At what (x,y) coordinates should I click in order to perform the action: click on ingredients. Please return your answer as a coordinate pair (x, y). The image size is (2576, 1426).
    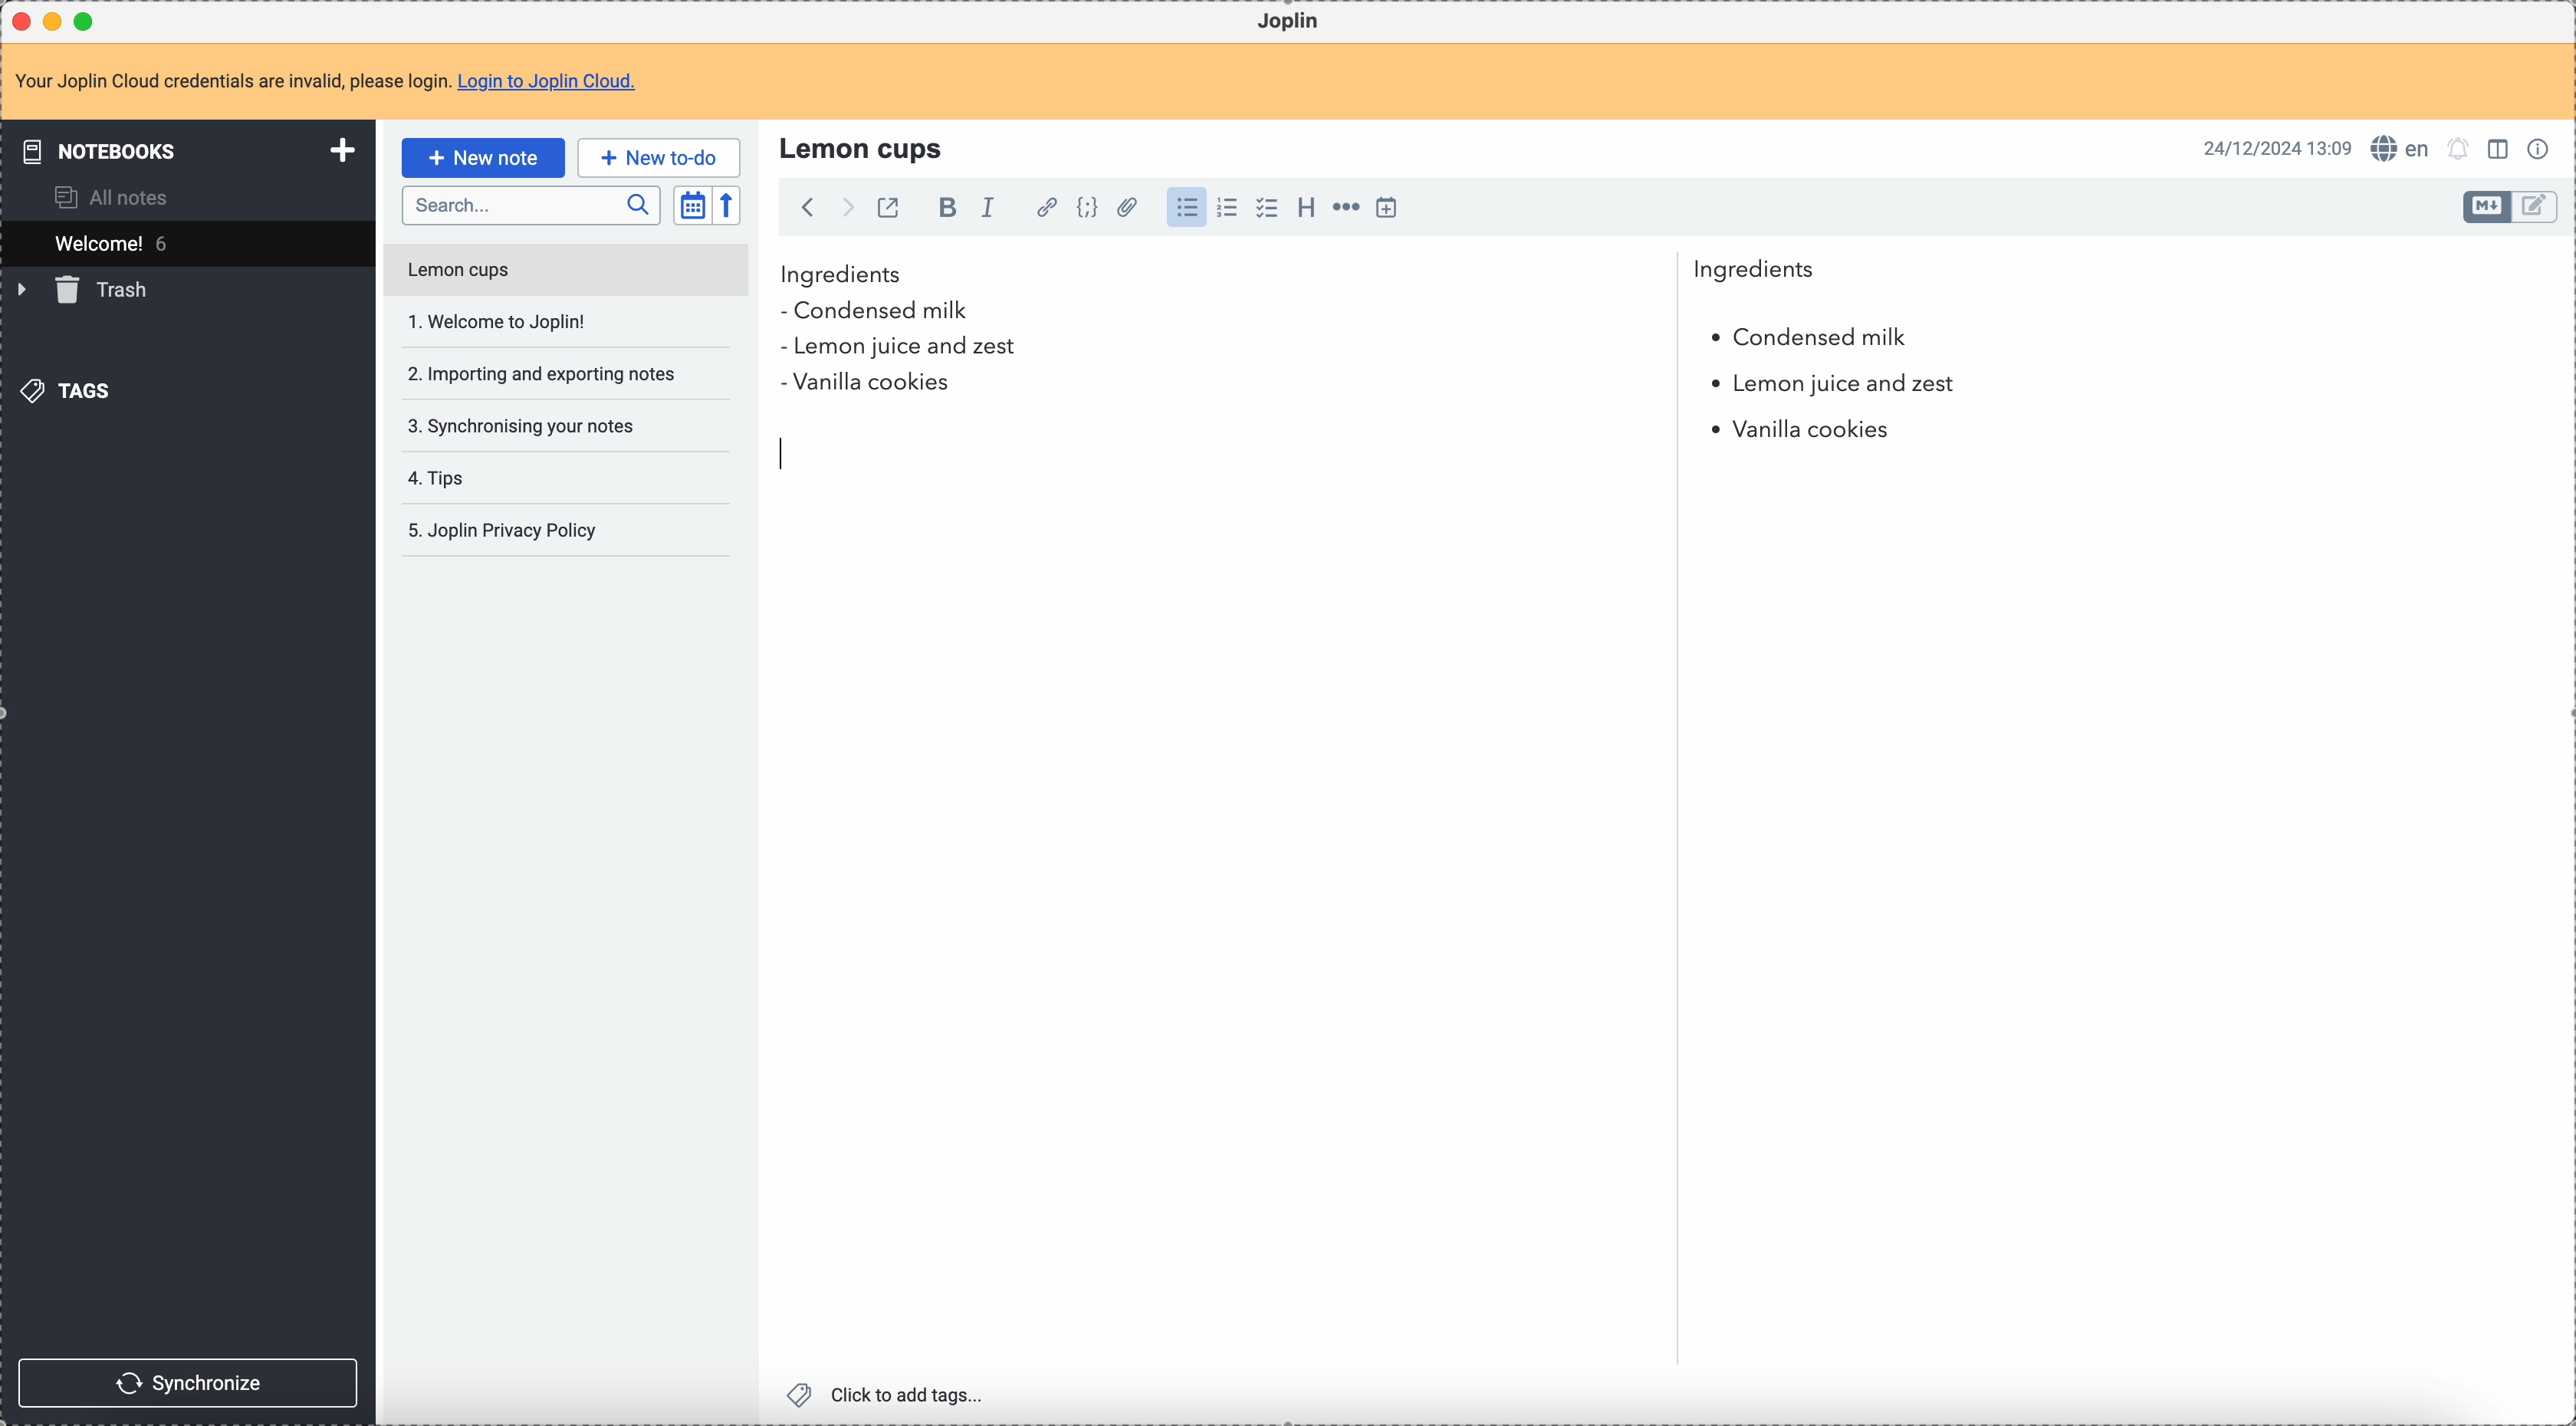
    Looking at the image, I should click on (1298, 275).